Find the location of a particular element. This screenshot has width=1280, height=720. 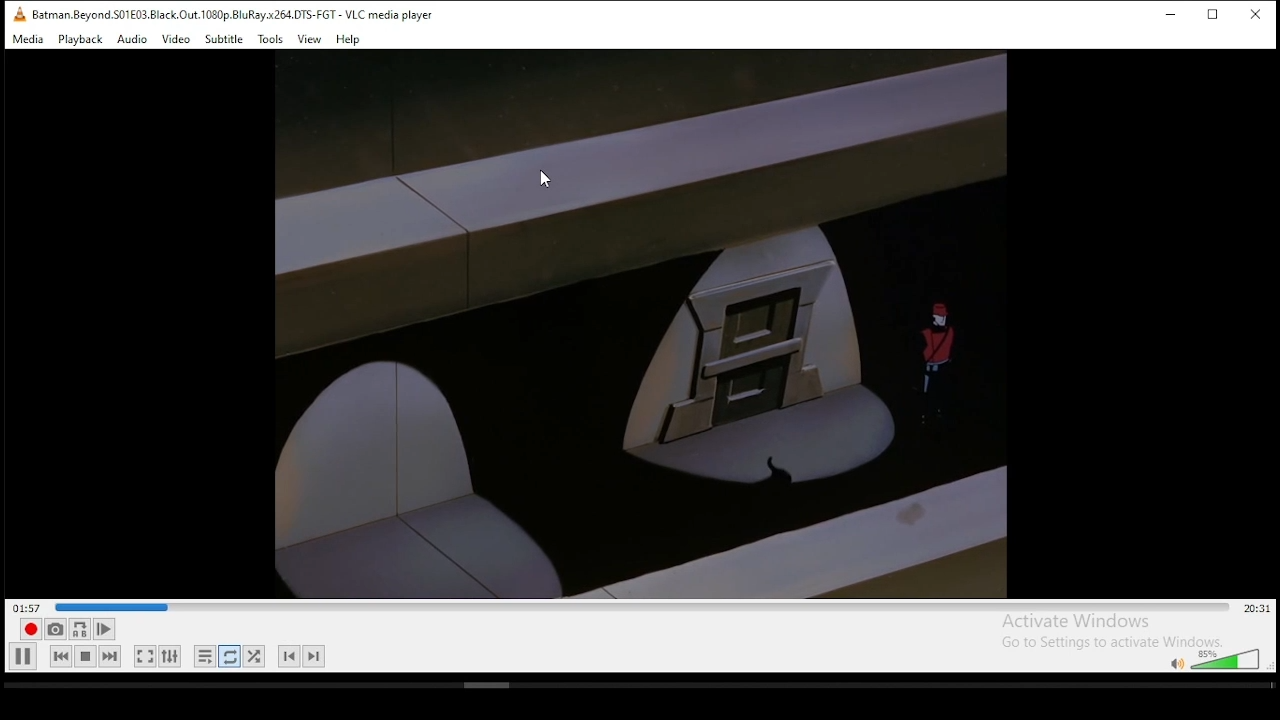

mouse pointer is located at coordinates (544, 179).